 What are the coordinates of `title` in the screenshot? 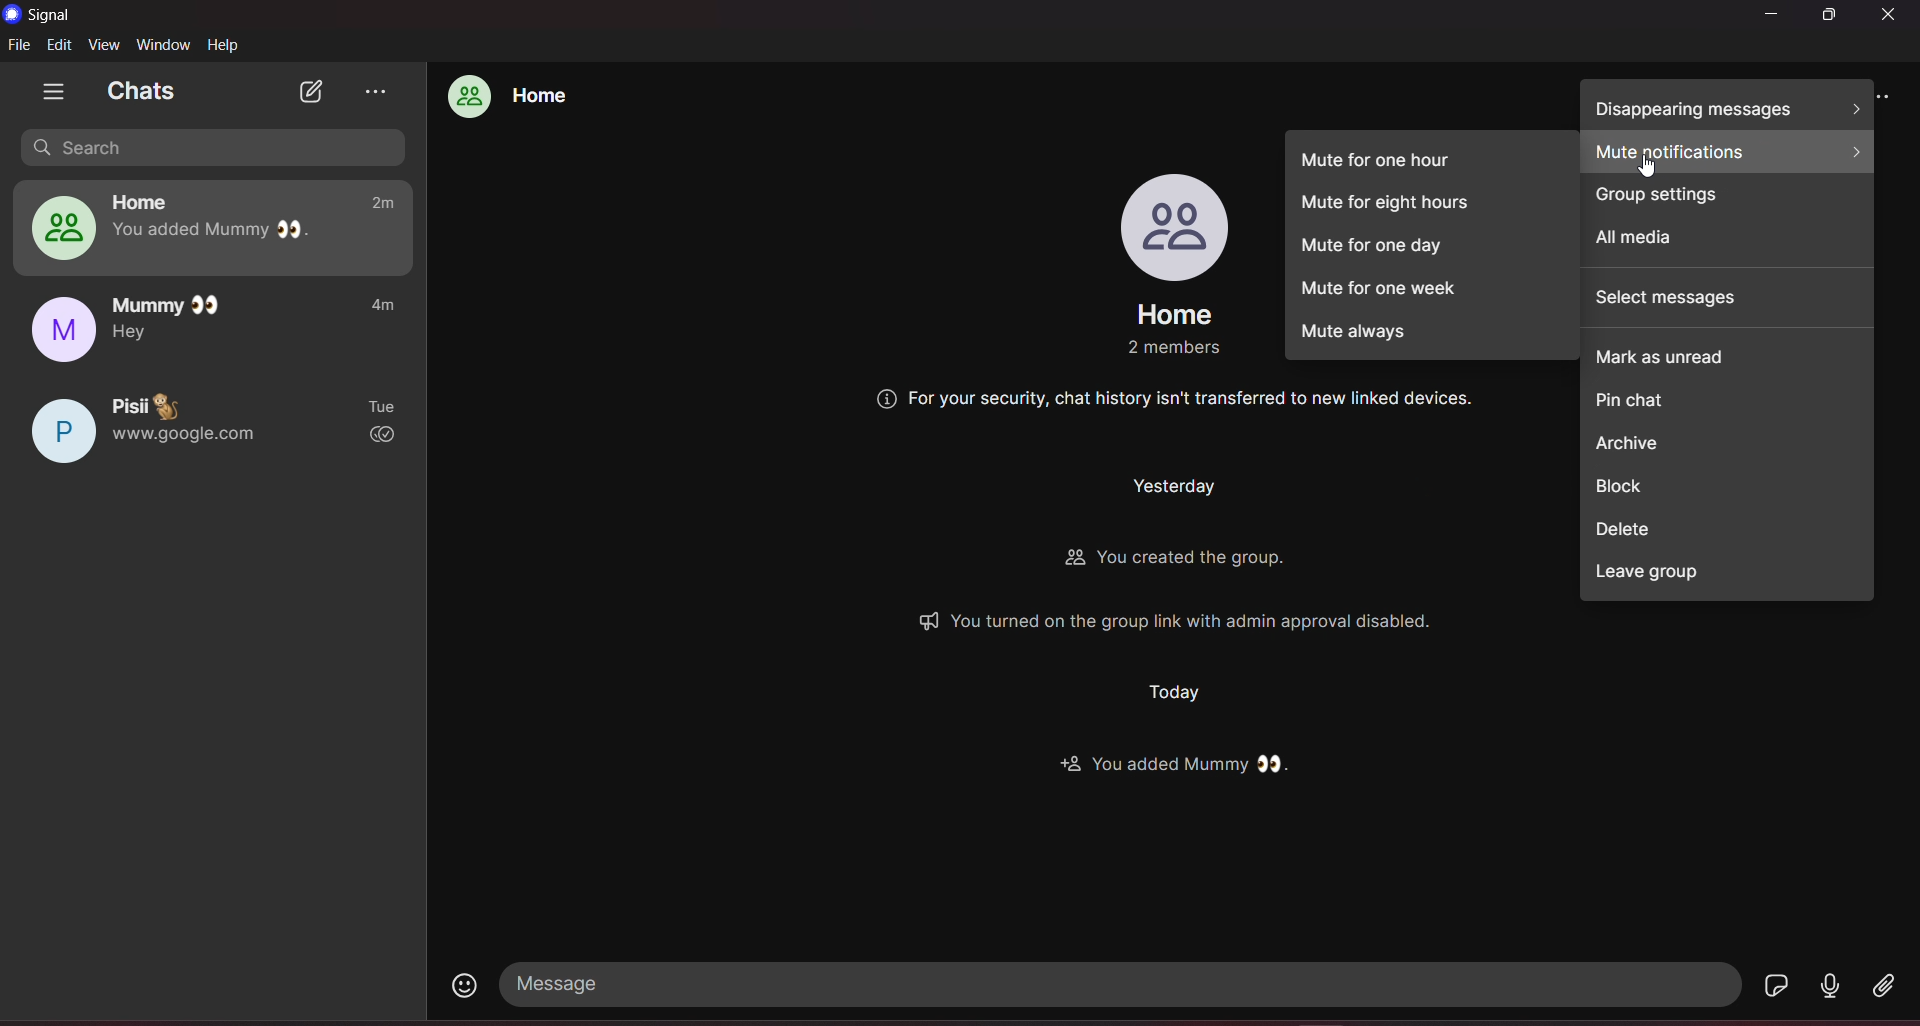 It's located at (55, 14).